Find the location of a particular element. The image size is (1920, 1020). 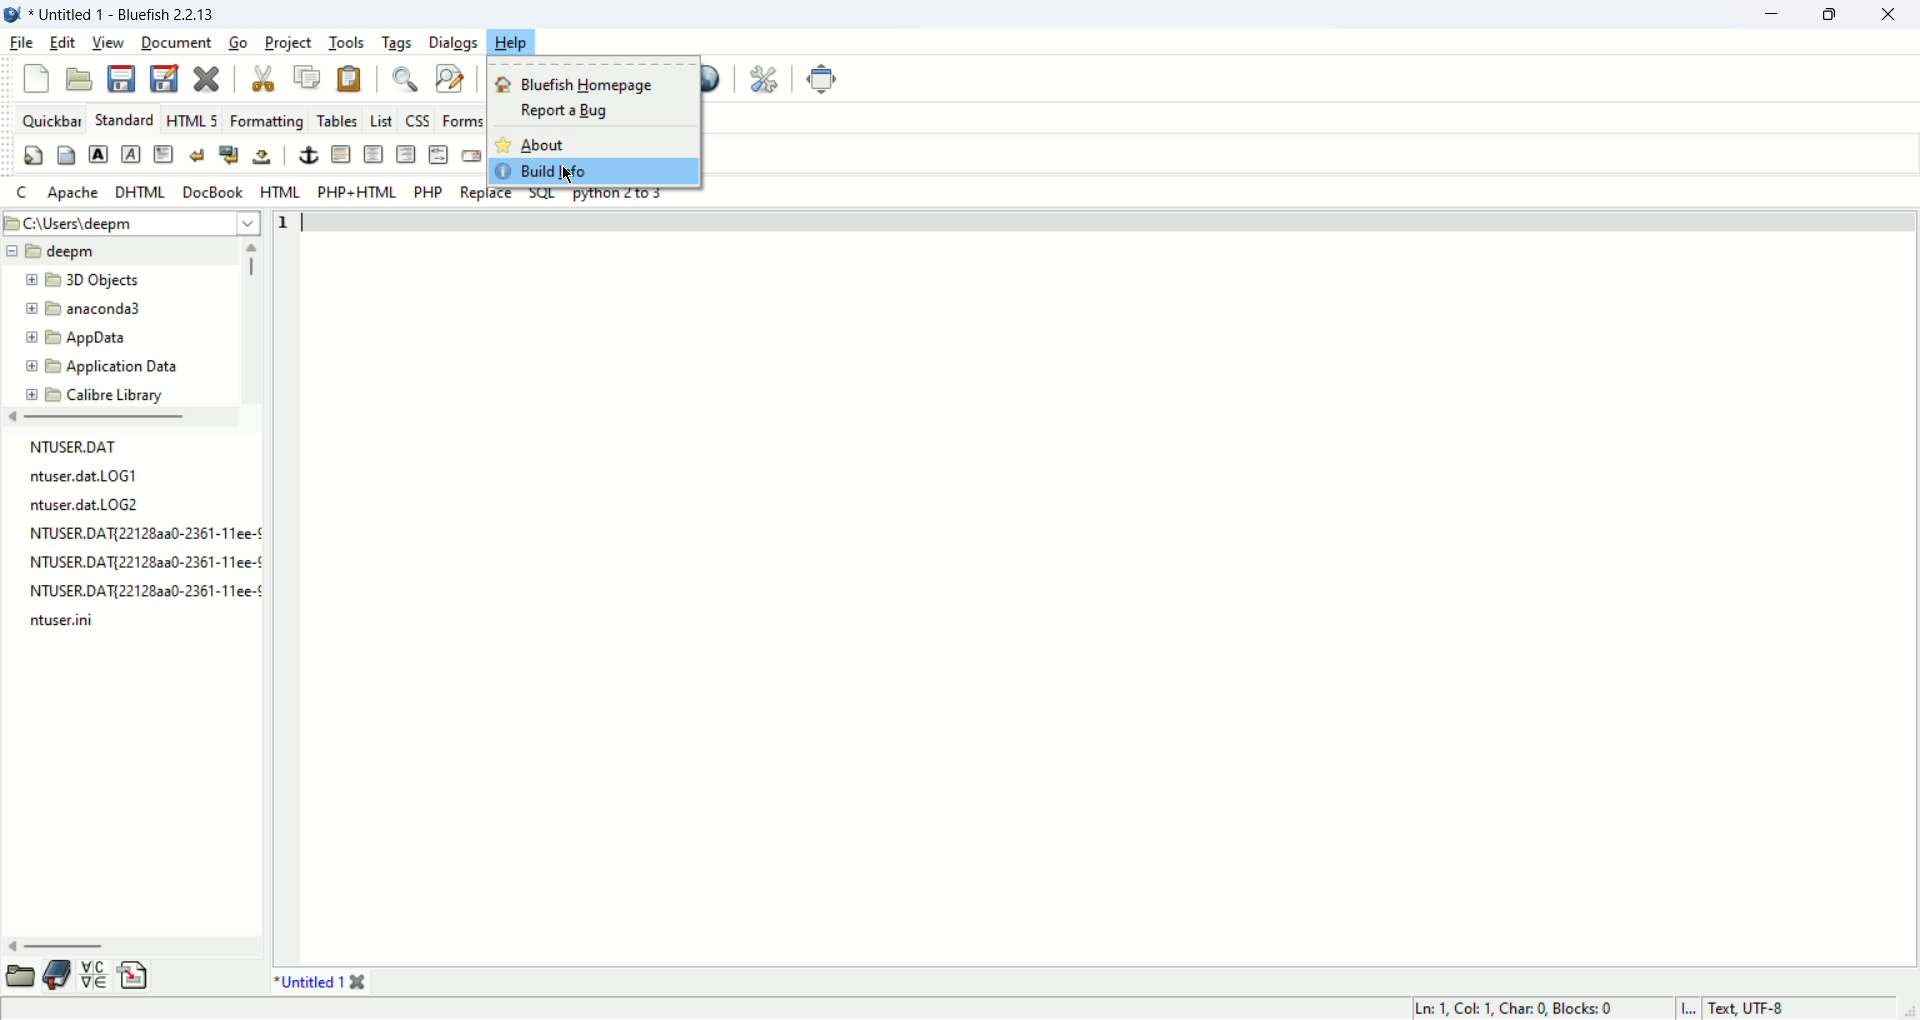

go is located at coordinates (238, 44).